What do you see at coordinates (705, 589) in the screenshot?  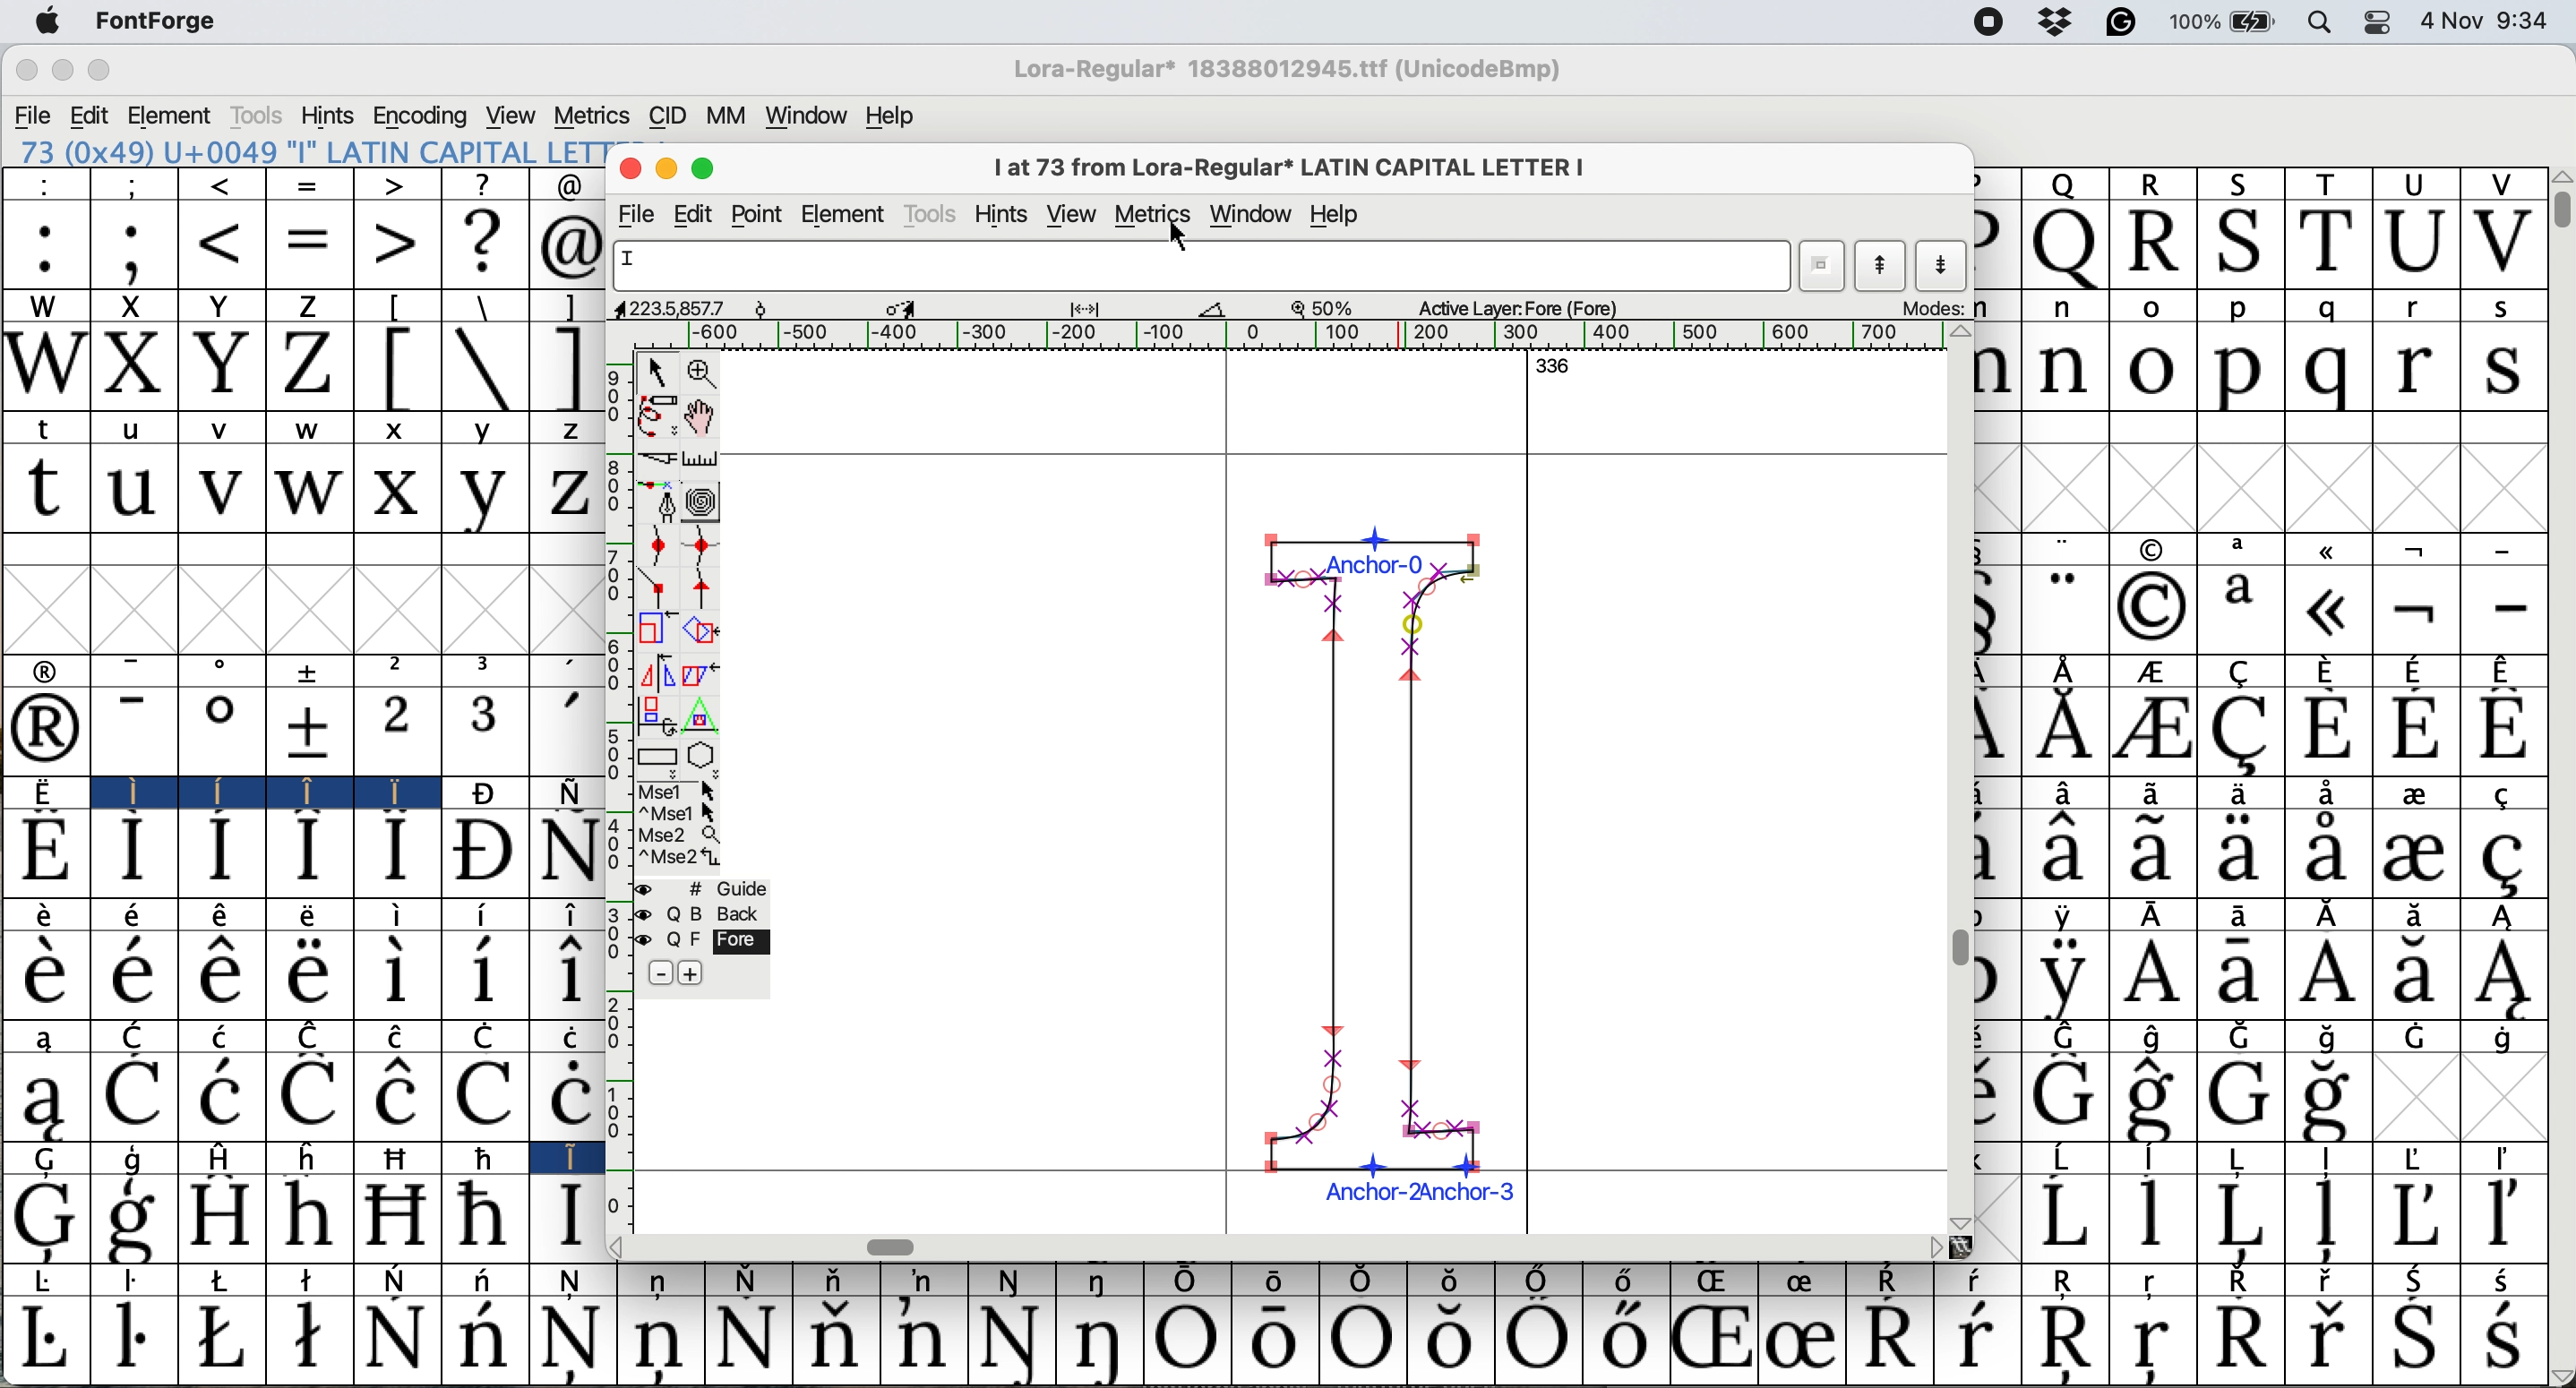 I see `tangent point` at bounding box center [705, 589].